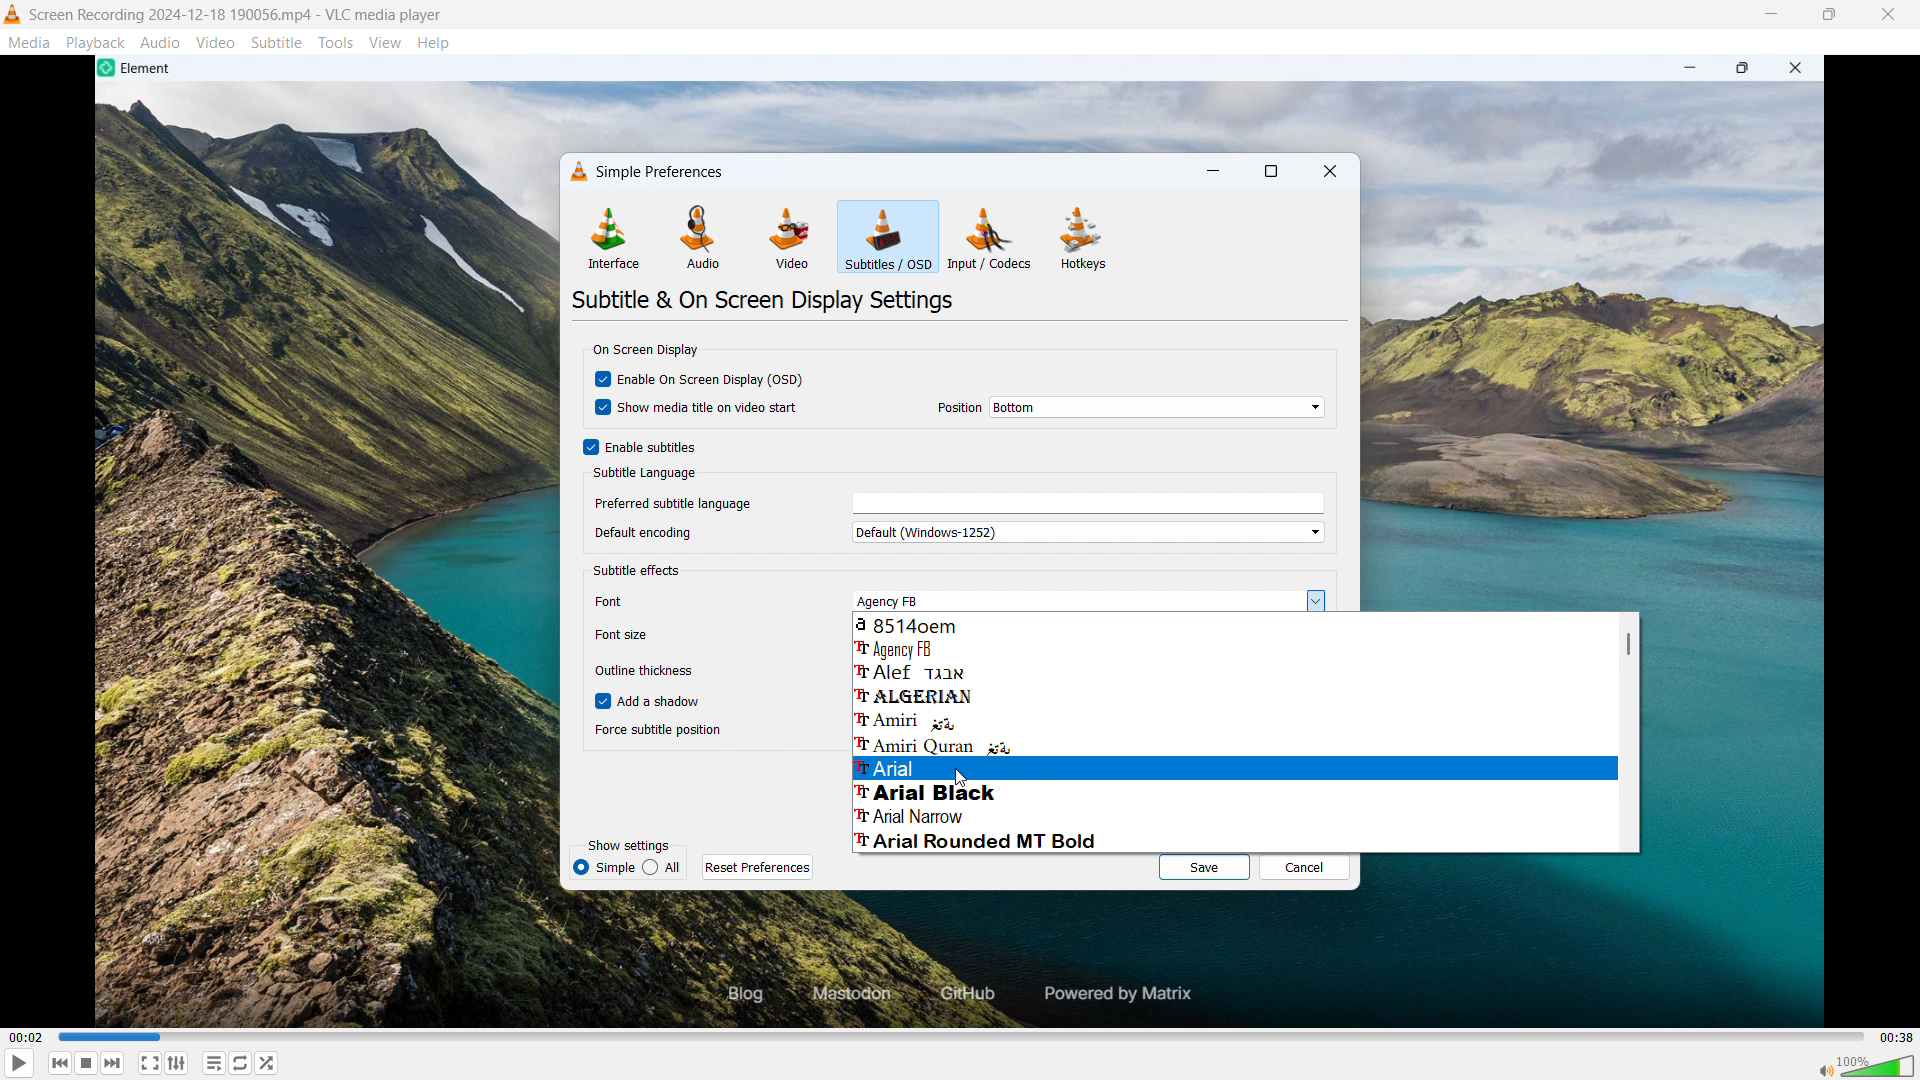  Describe the element at coordinates (87, 1063) in the screenshot. I see `stop playback` at that location.